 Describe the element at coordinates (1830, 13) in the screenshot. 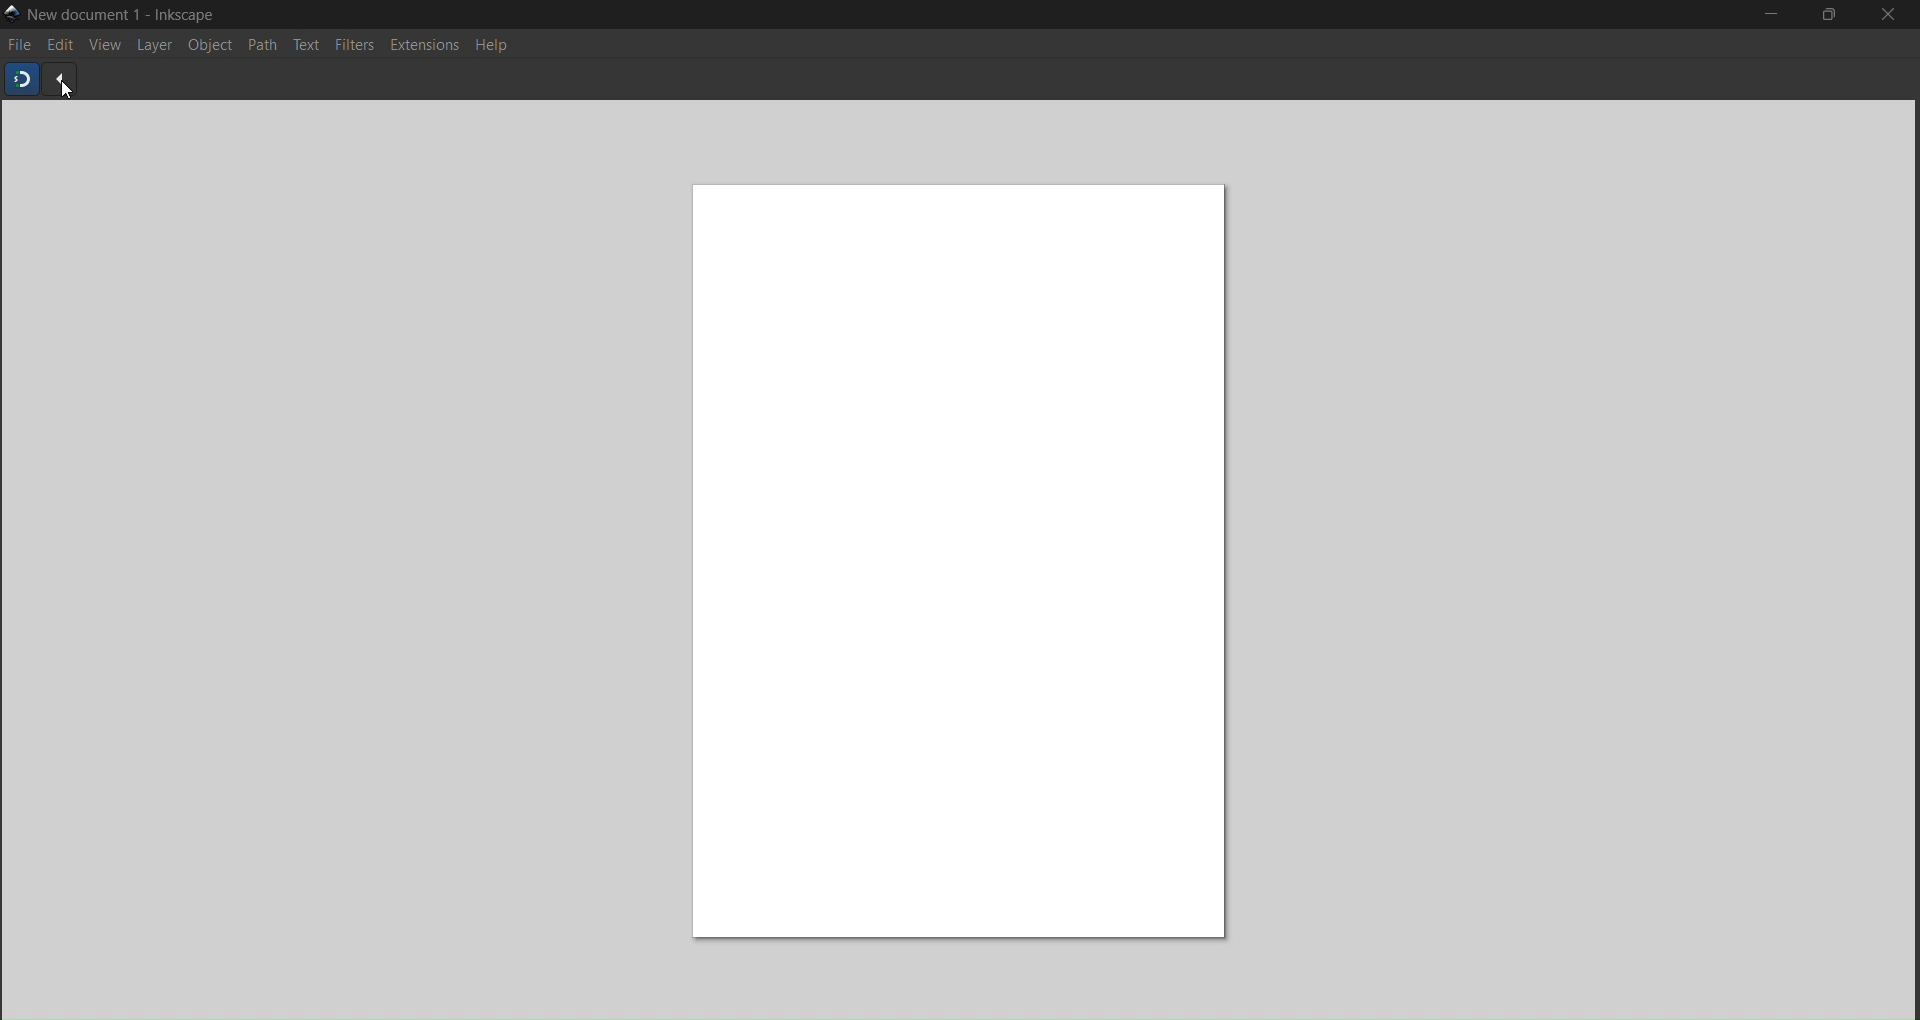

I see `Maximize` at that location.